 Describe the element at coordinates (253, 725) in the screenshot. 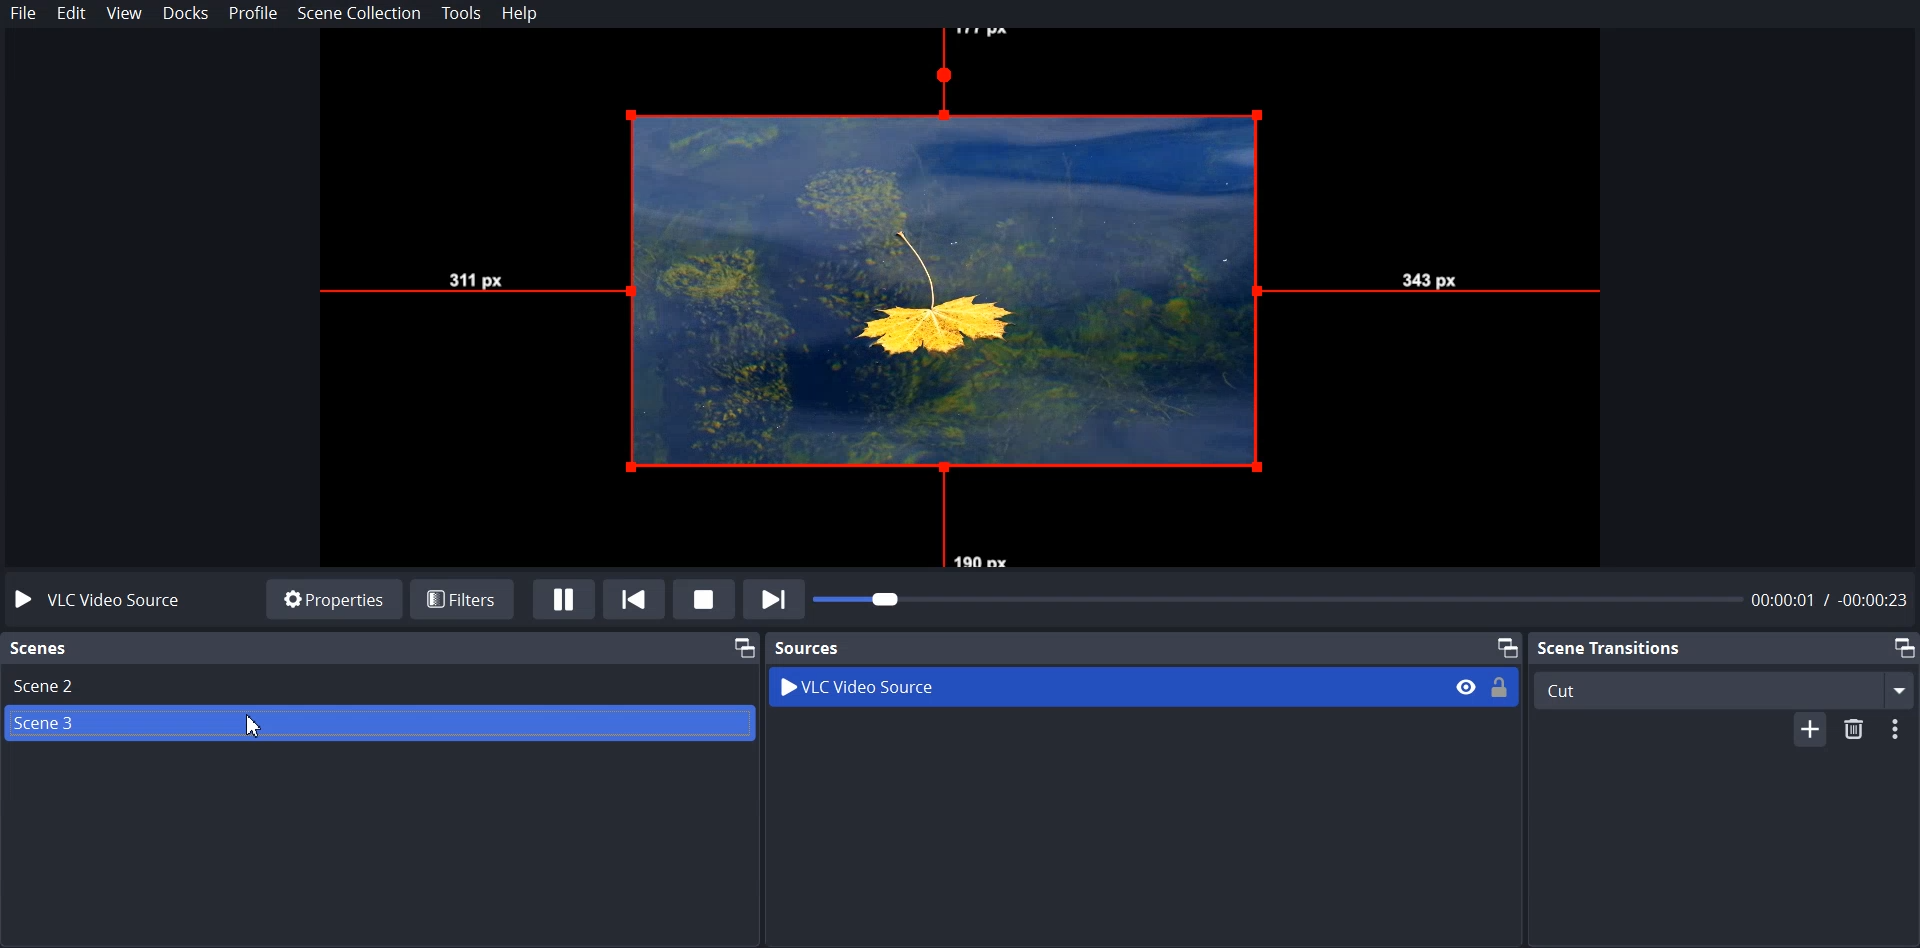

I see `Cursor` at that location.